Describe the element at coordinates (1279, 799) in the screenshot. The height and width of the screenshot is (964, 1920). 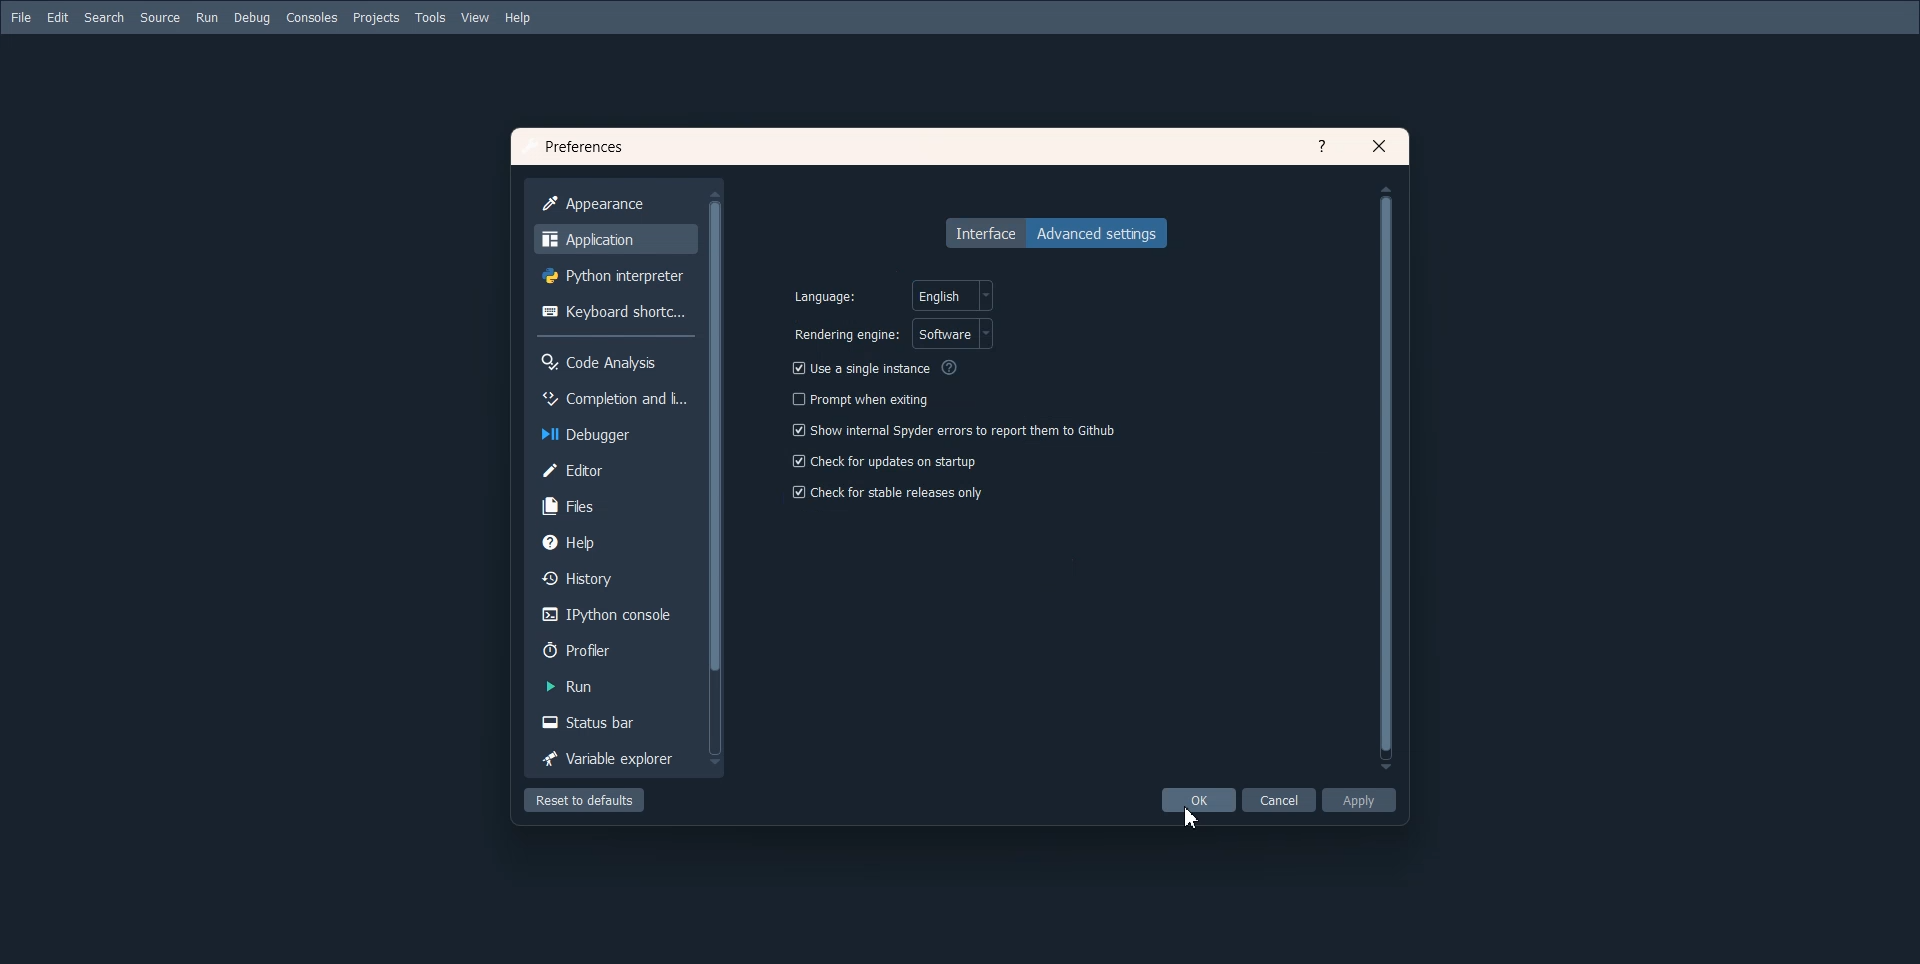
I see `Cancel` at that location.